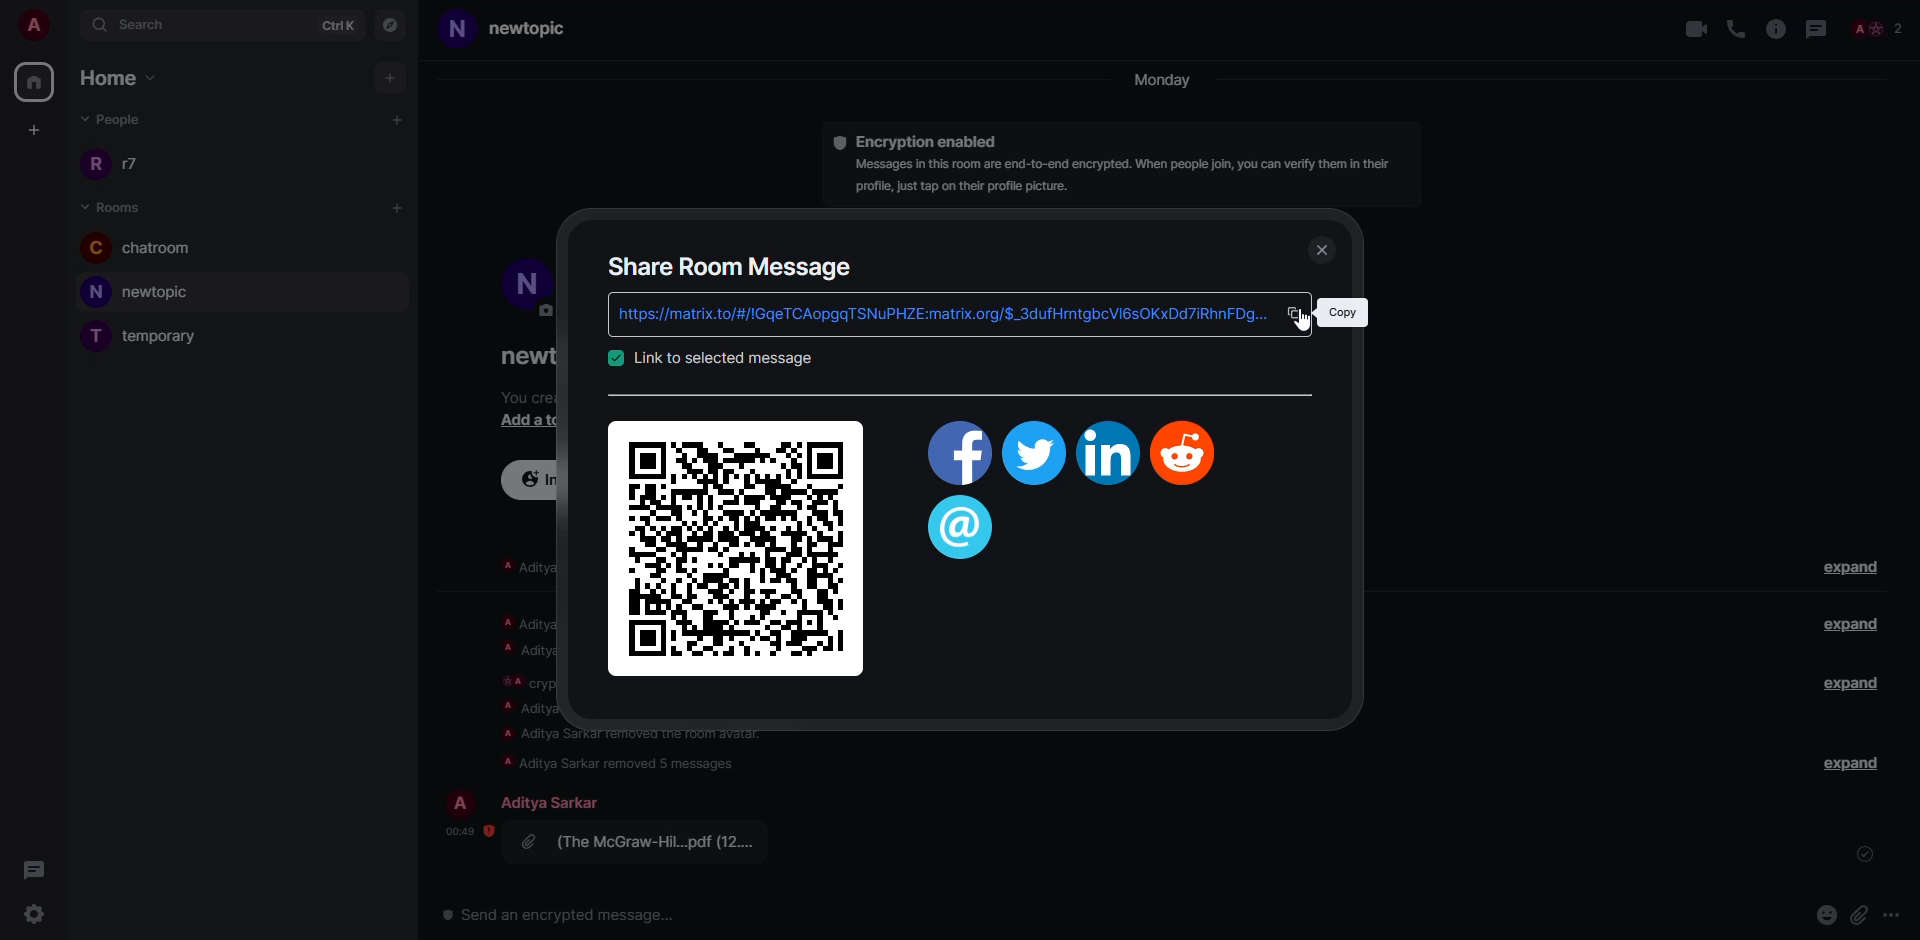  What do you see at coordinates (392, 78) in the screenshot?
I see `add` at bounding box center [392, 78].